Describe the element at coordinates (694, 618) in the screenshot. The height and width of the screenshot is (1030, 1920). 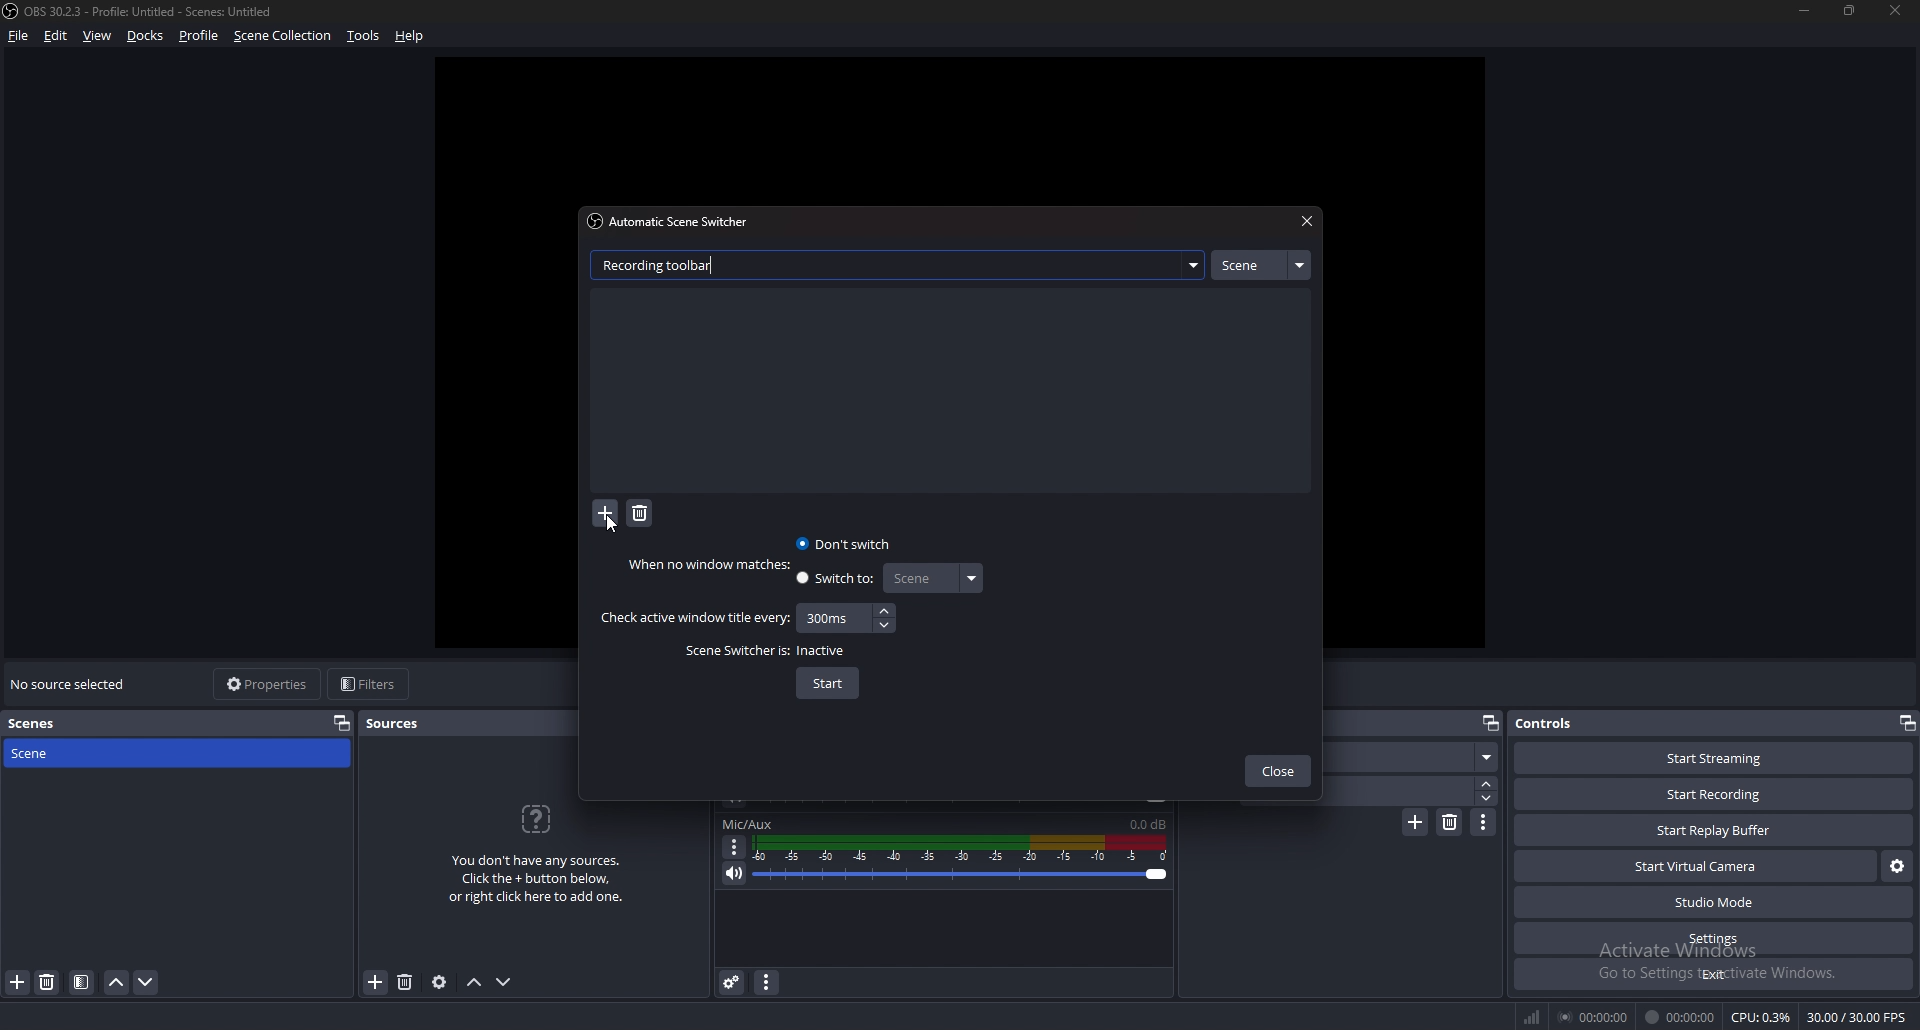
I see `check active window title every` at that location.